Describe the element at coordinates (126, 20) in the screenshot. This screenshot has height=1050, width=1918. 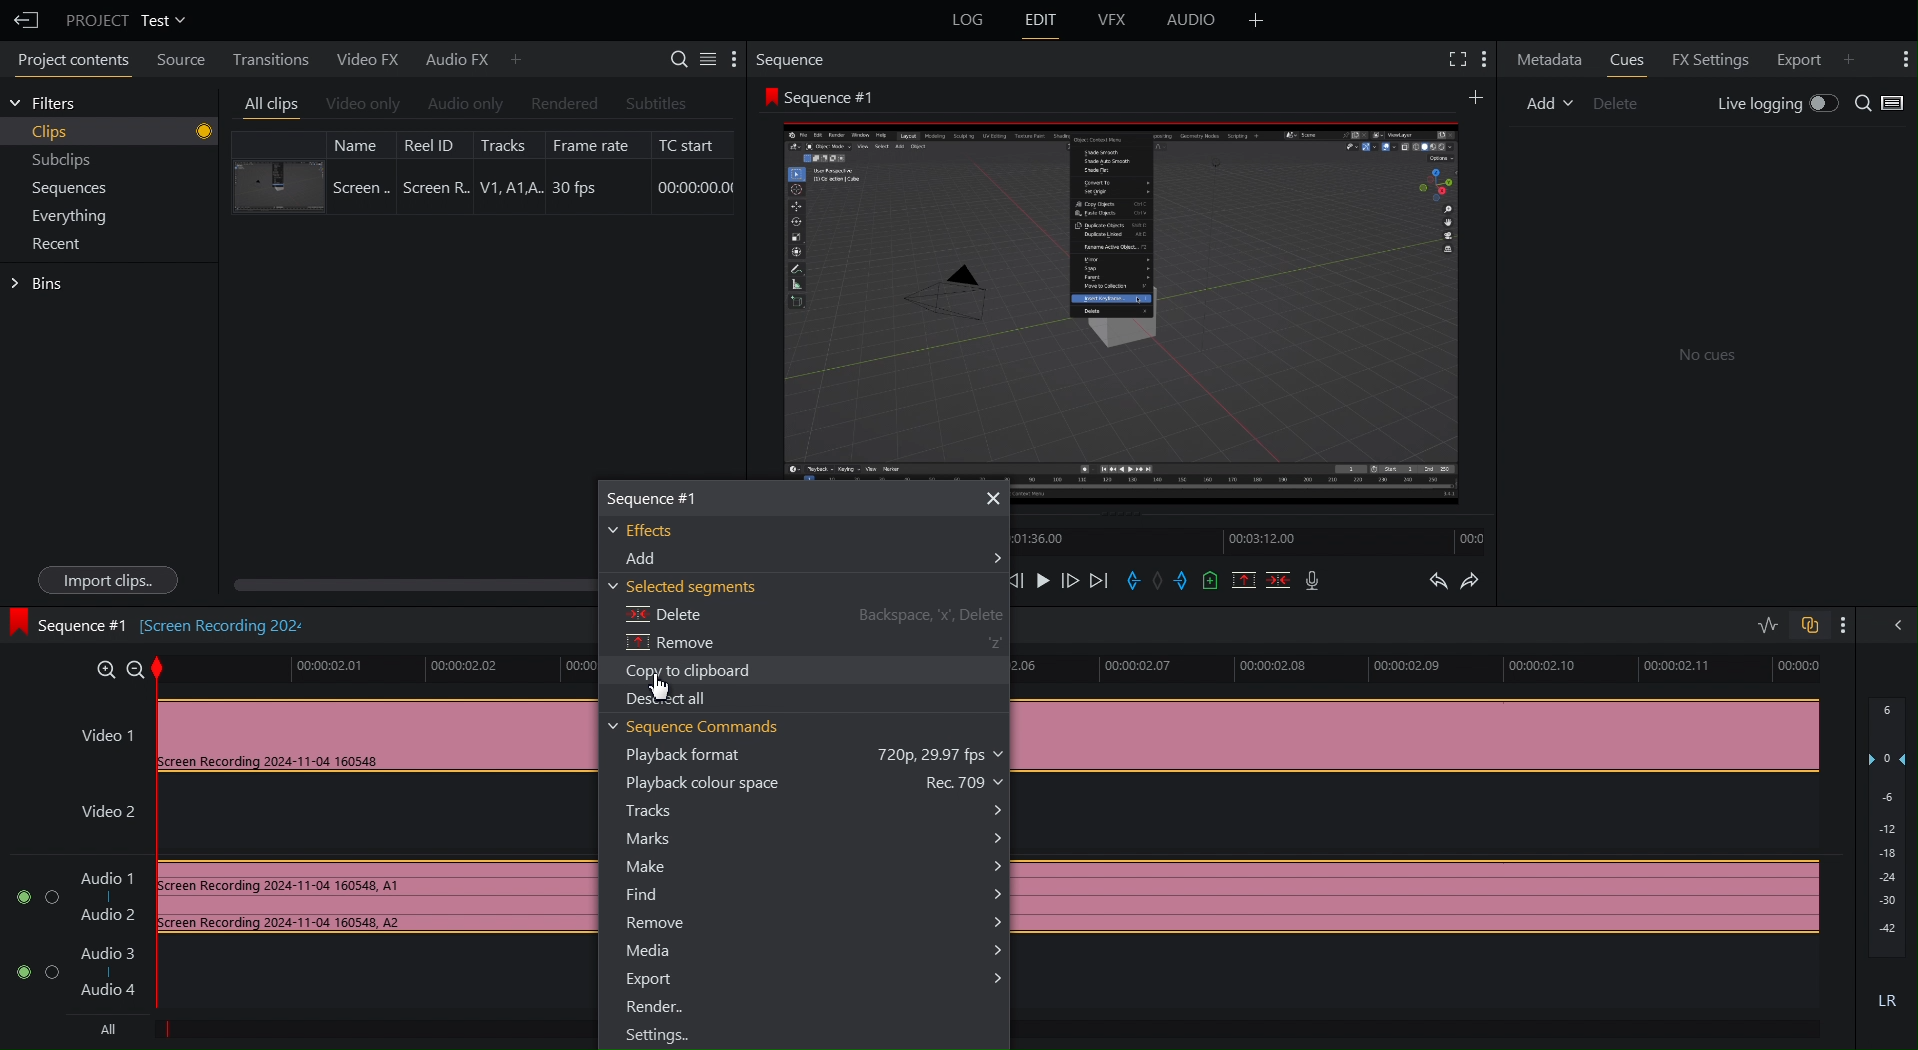
I see `Project Test` at that location.